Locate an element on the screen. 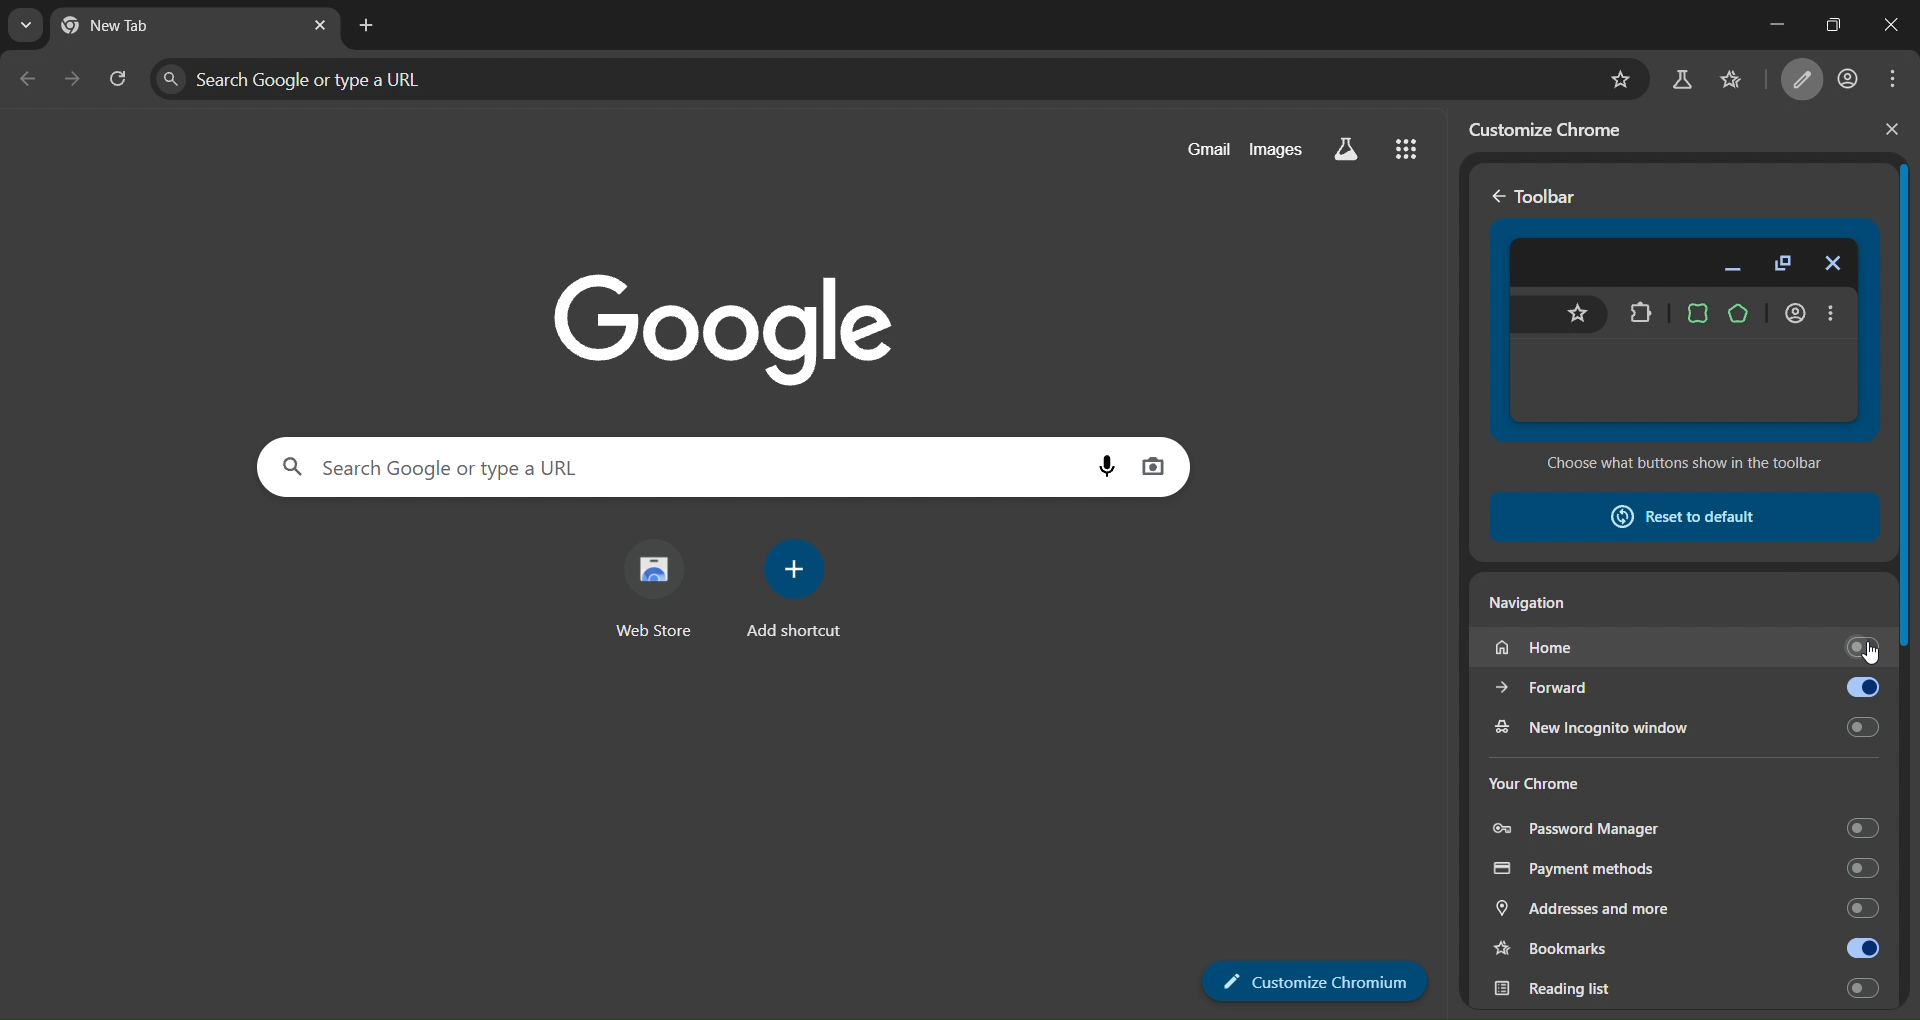  close is located at coordinates (1892, 26).